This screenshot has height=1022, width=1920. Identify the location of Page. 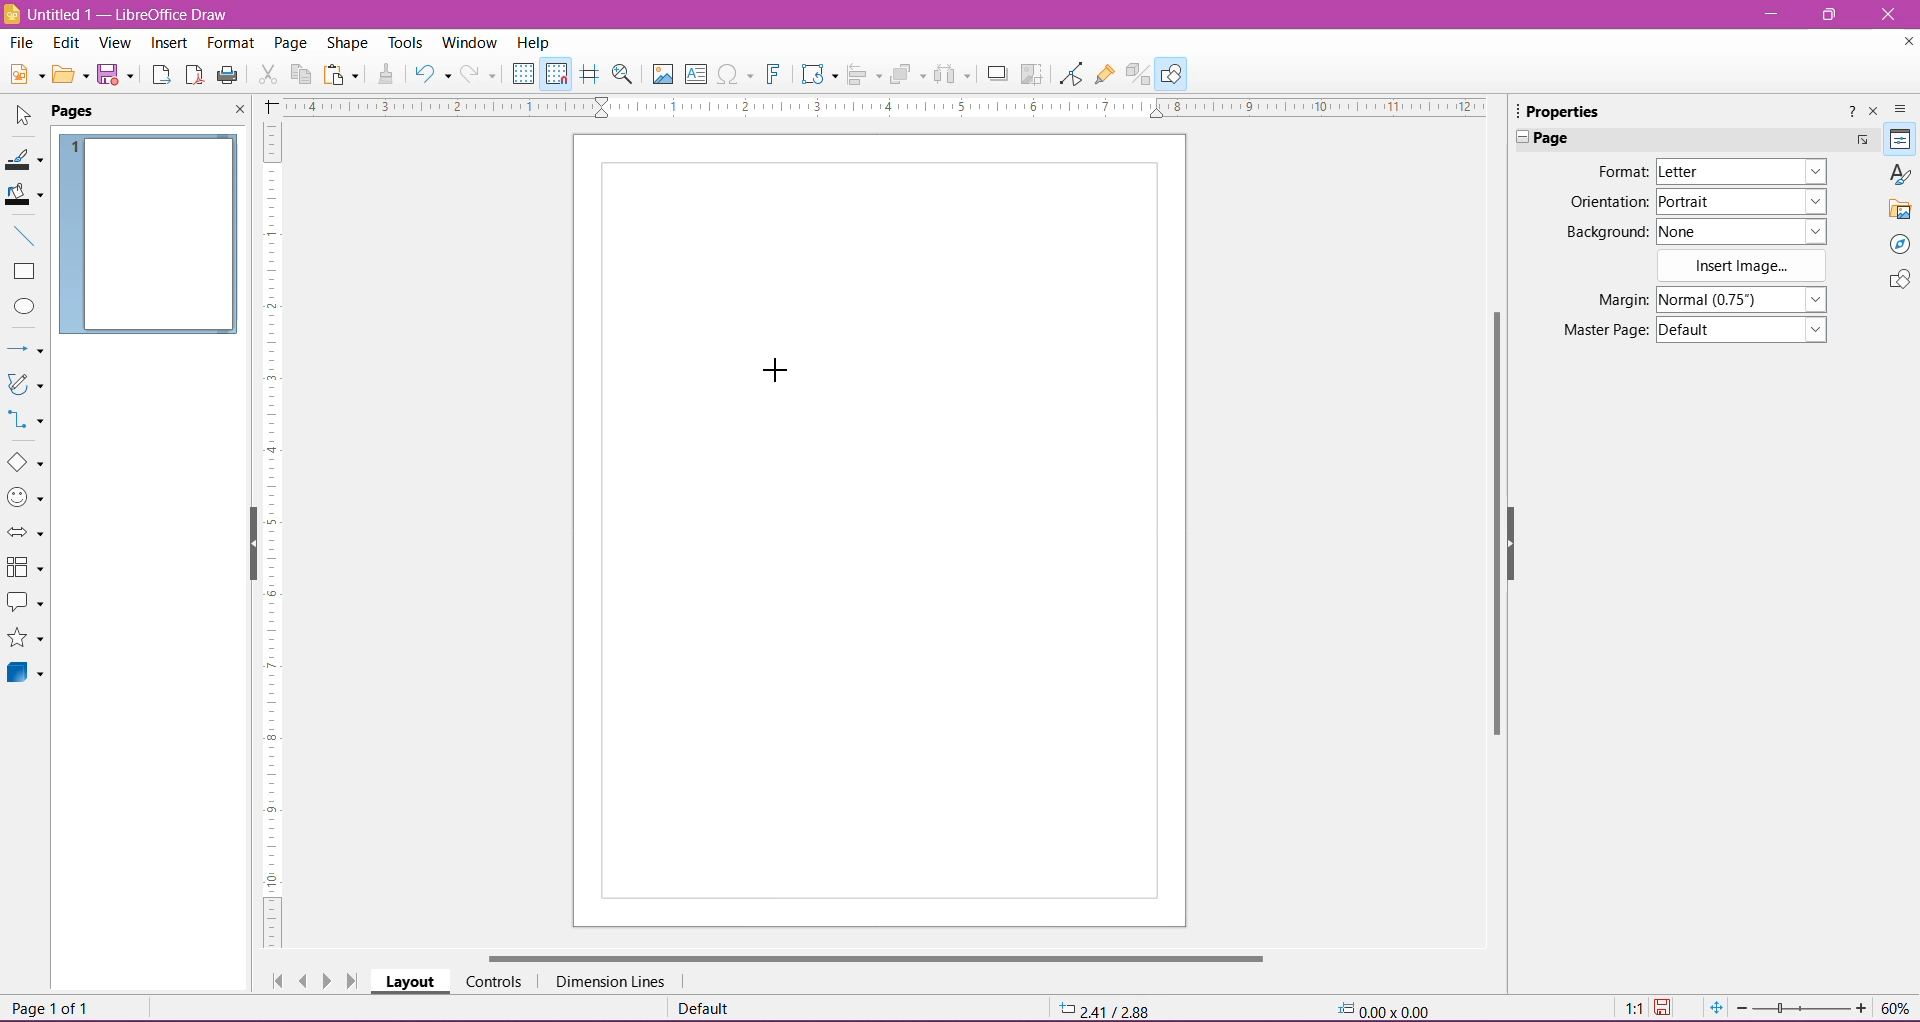
(878, 531).